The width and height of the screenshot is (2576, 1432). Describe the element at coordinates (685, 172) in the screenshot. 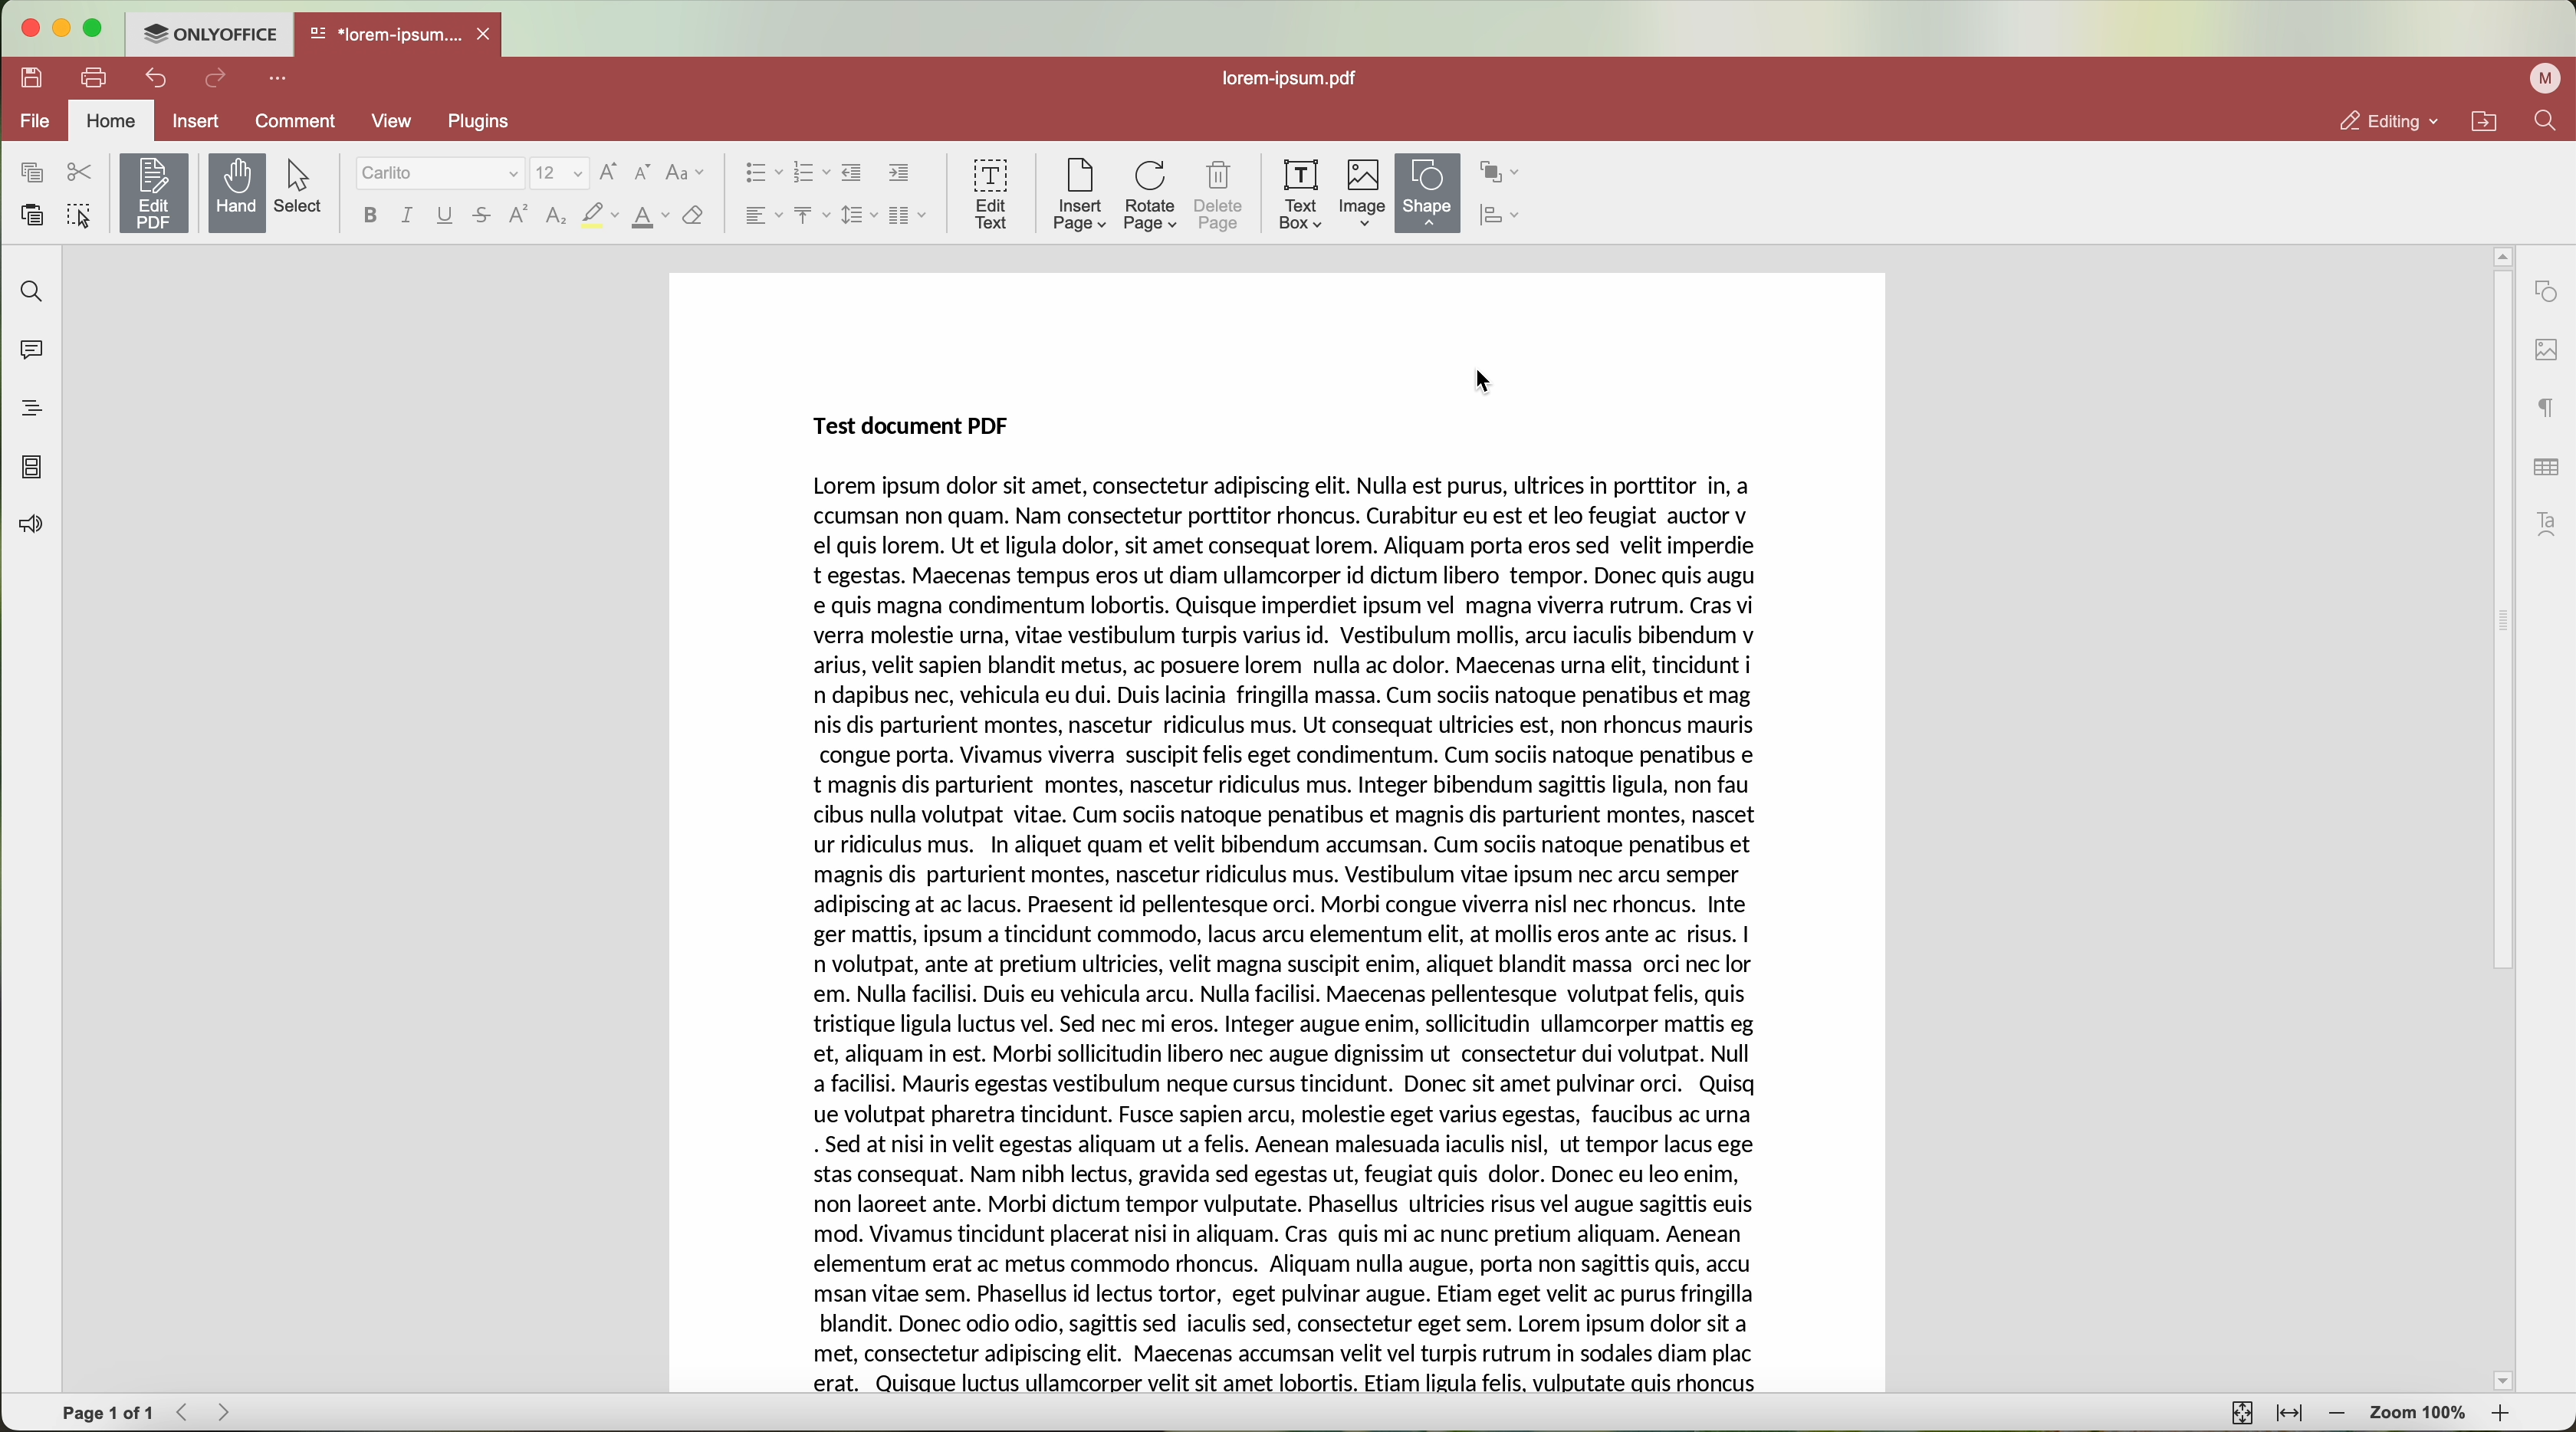

I see `change case` at that location.